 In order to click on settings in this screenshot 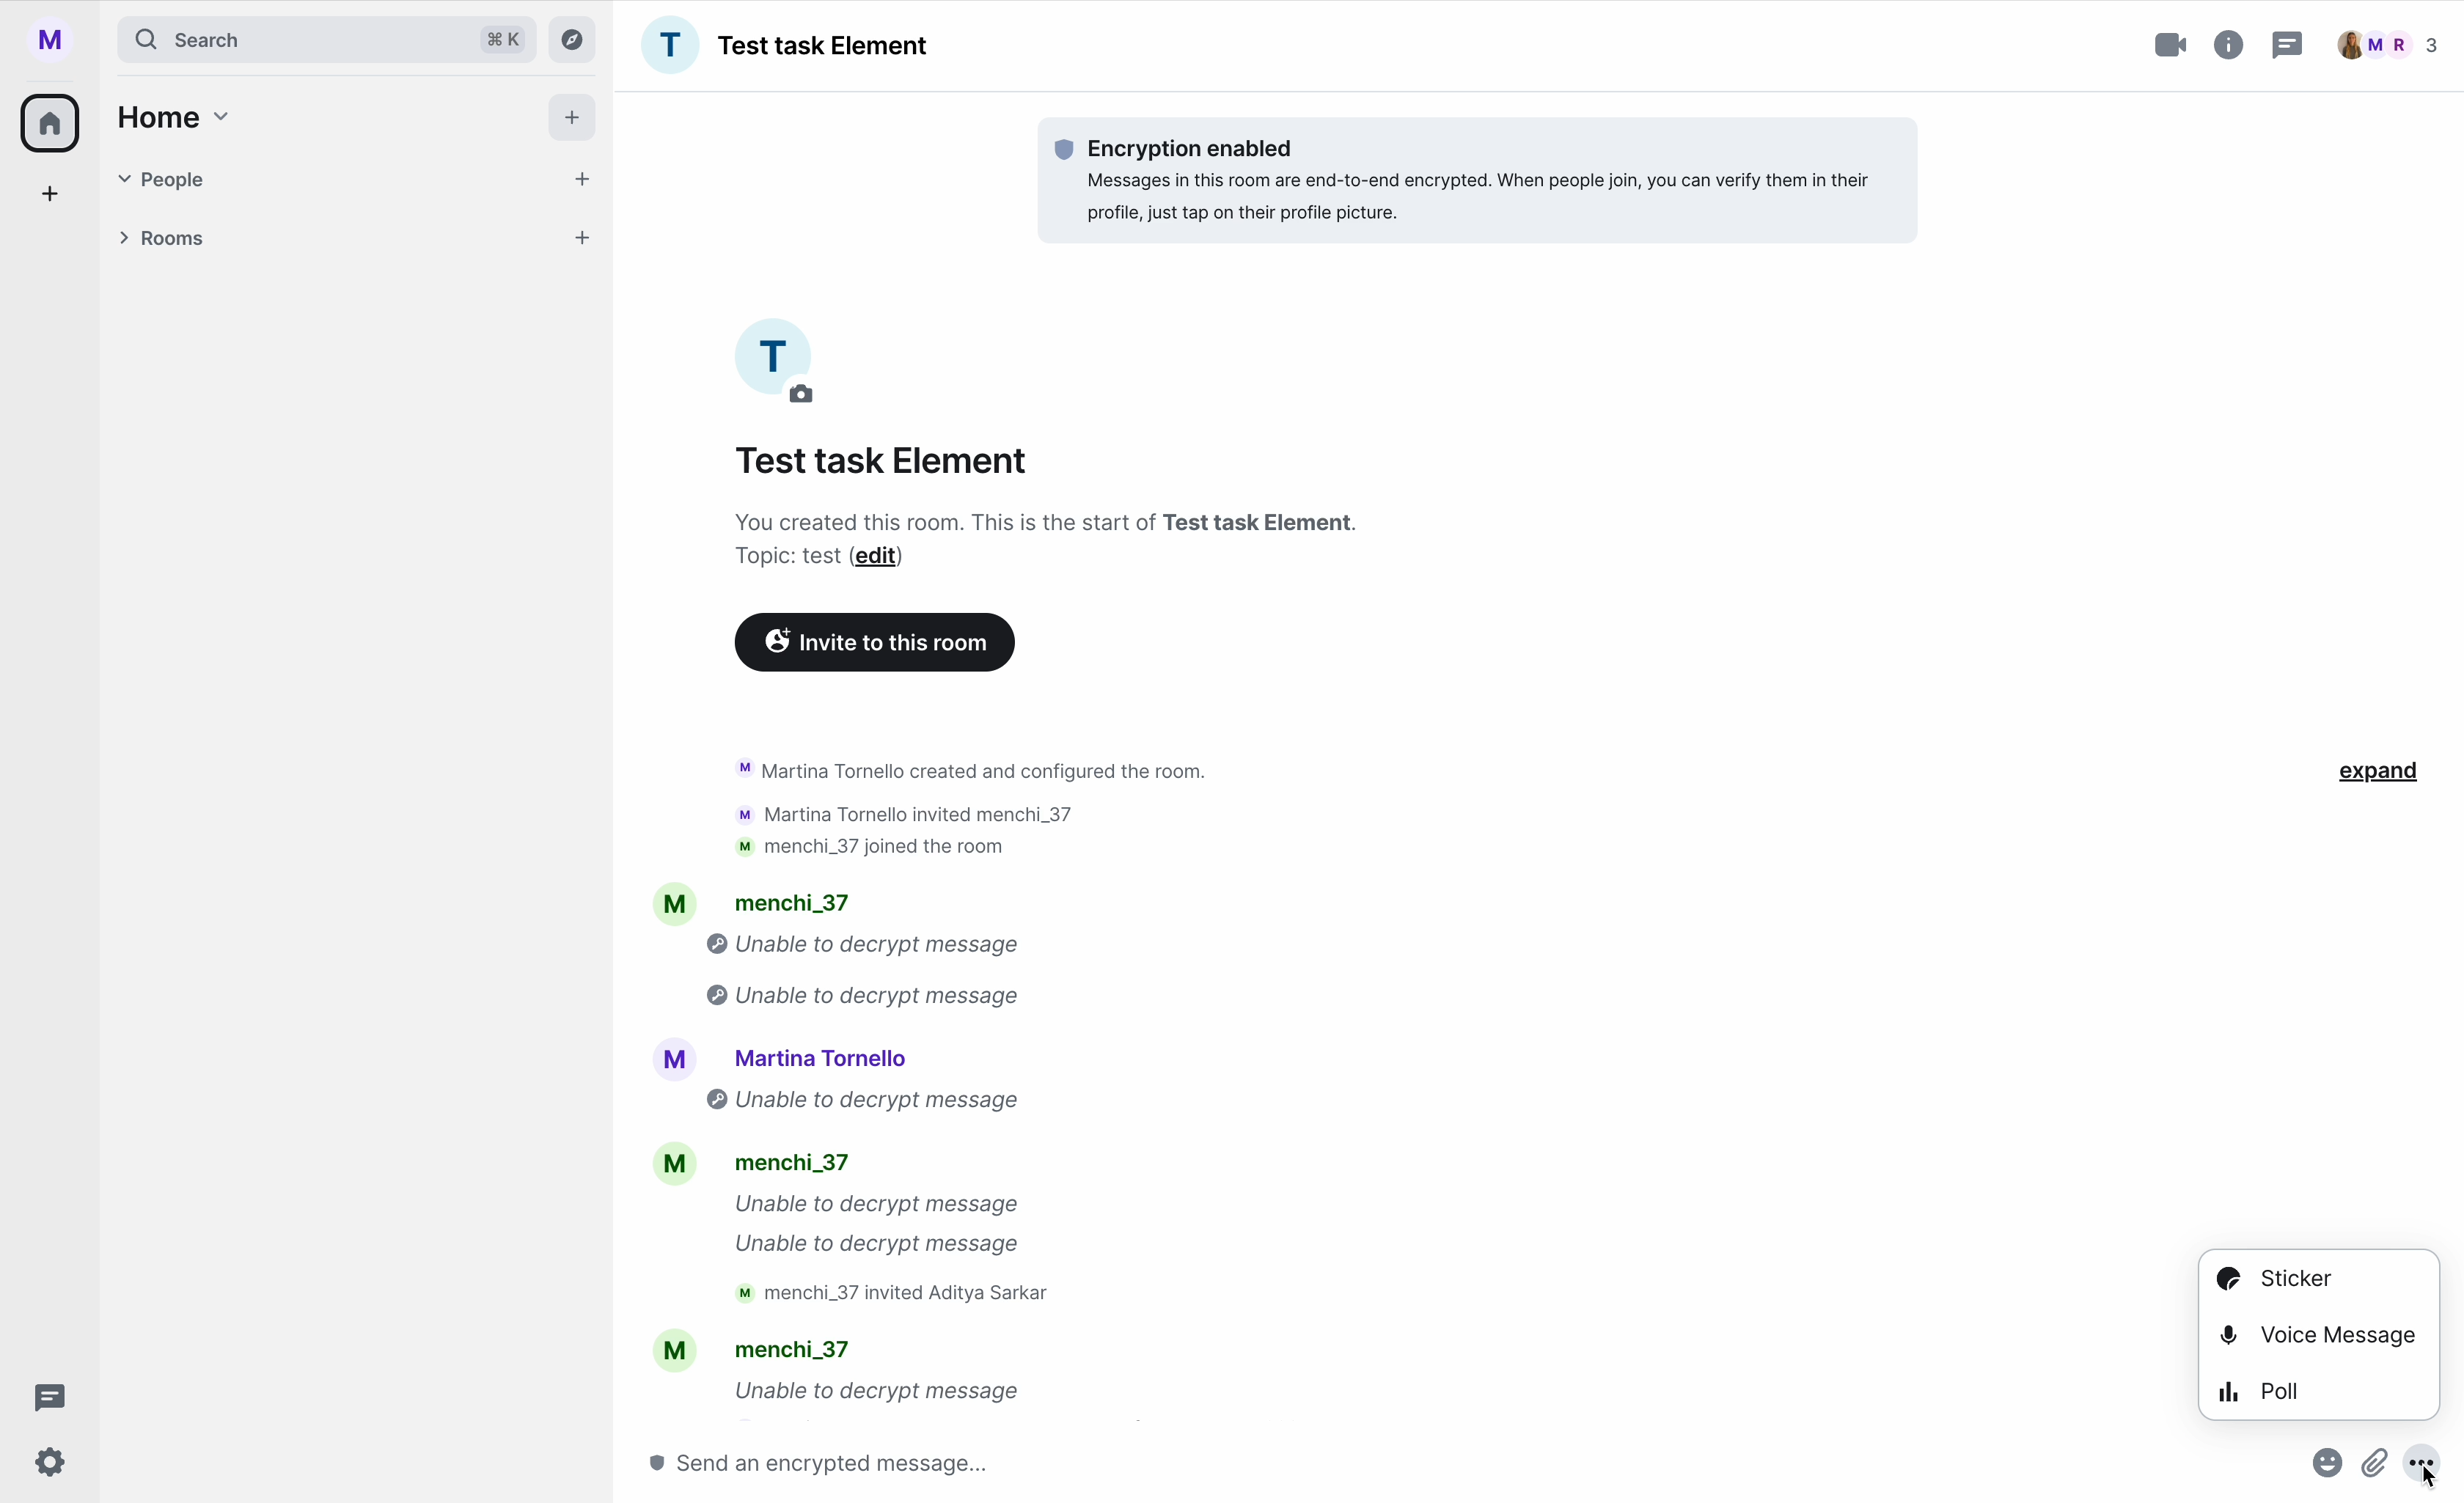, I will do `click(52, 1464)`.